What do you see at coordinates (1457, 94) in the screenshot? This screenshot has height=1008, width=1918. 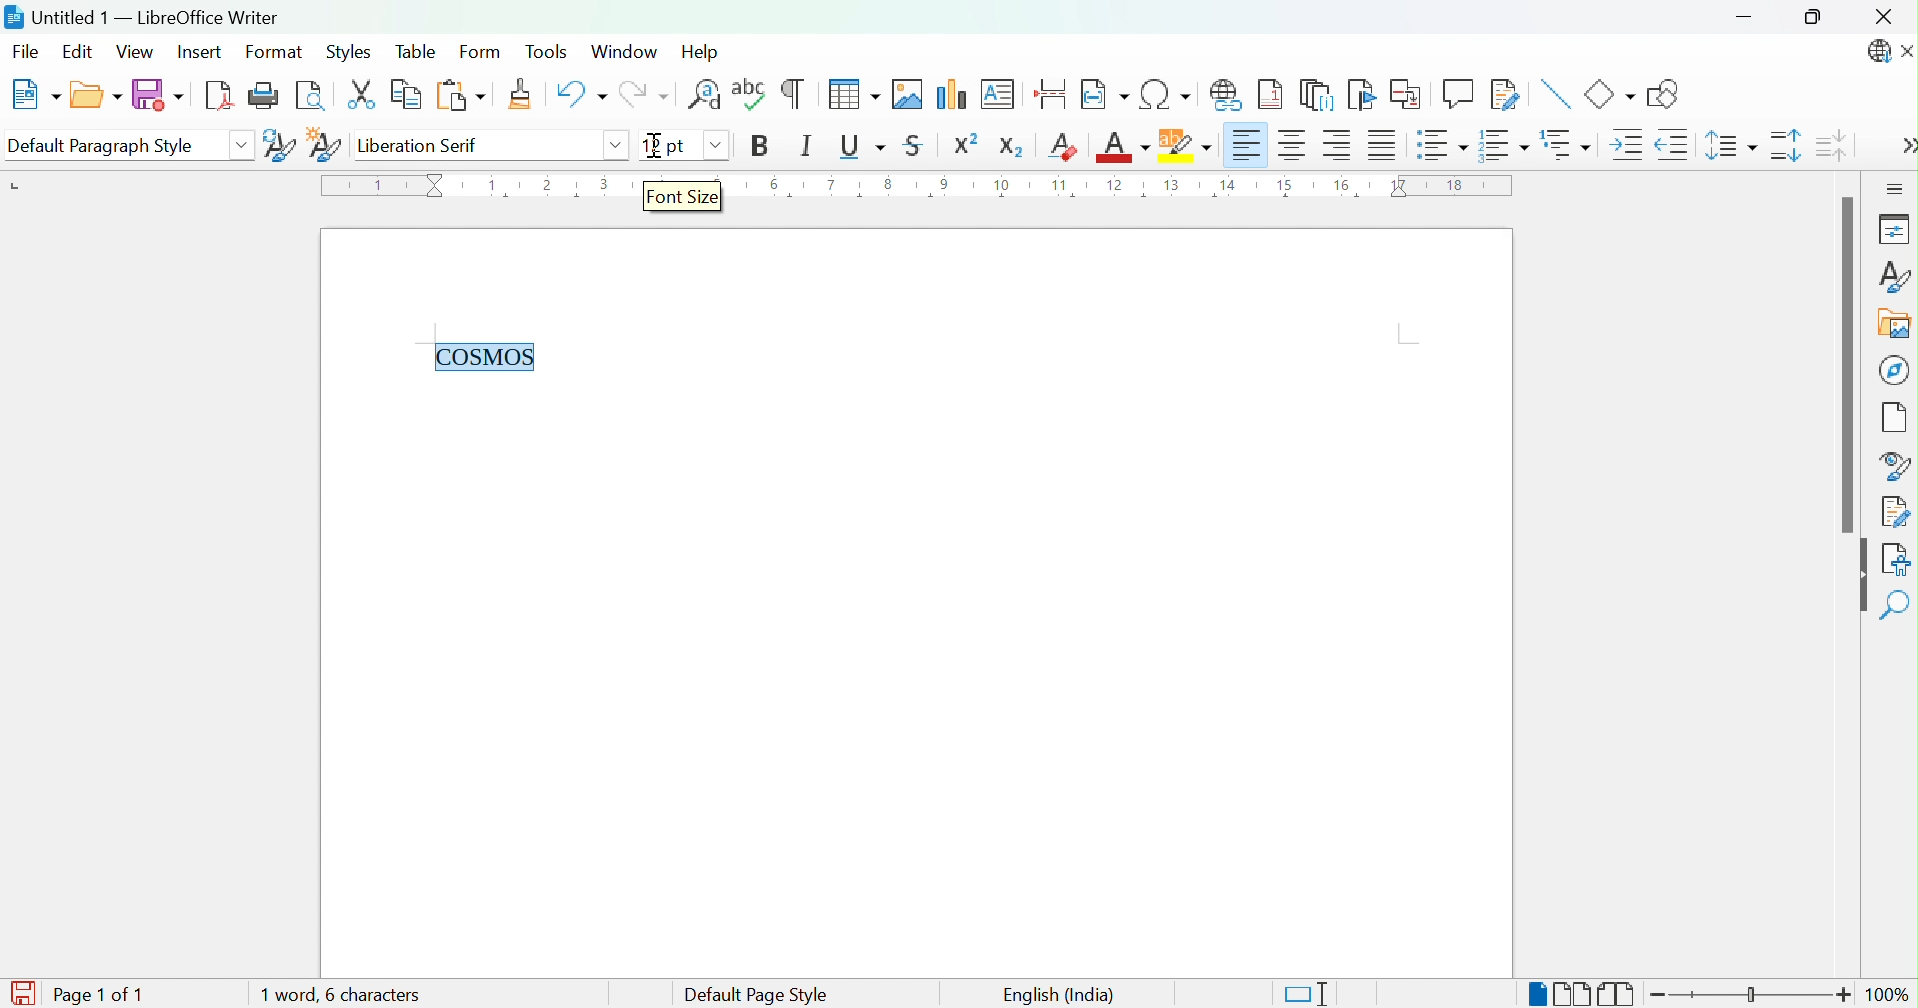 I see `Insert Comment` at bounding box center [1457, 94].